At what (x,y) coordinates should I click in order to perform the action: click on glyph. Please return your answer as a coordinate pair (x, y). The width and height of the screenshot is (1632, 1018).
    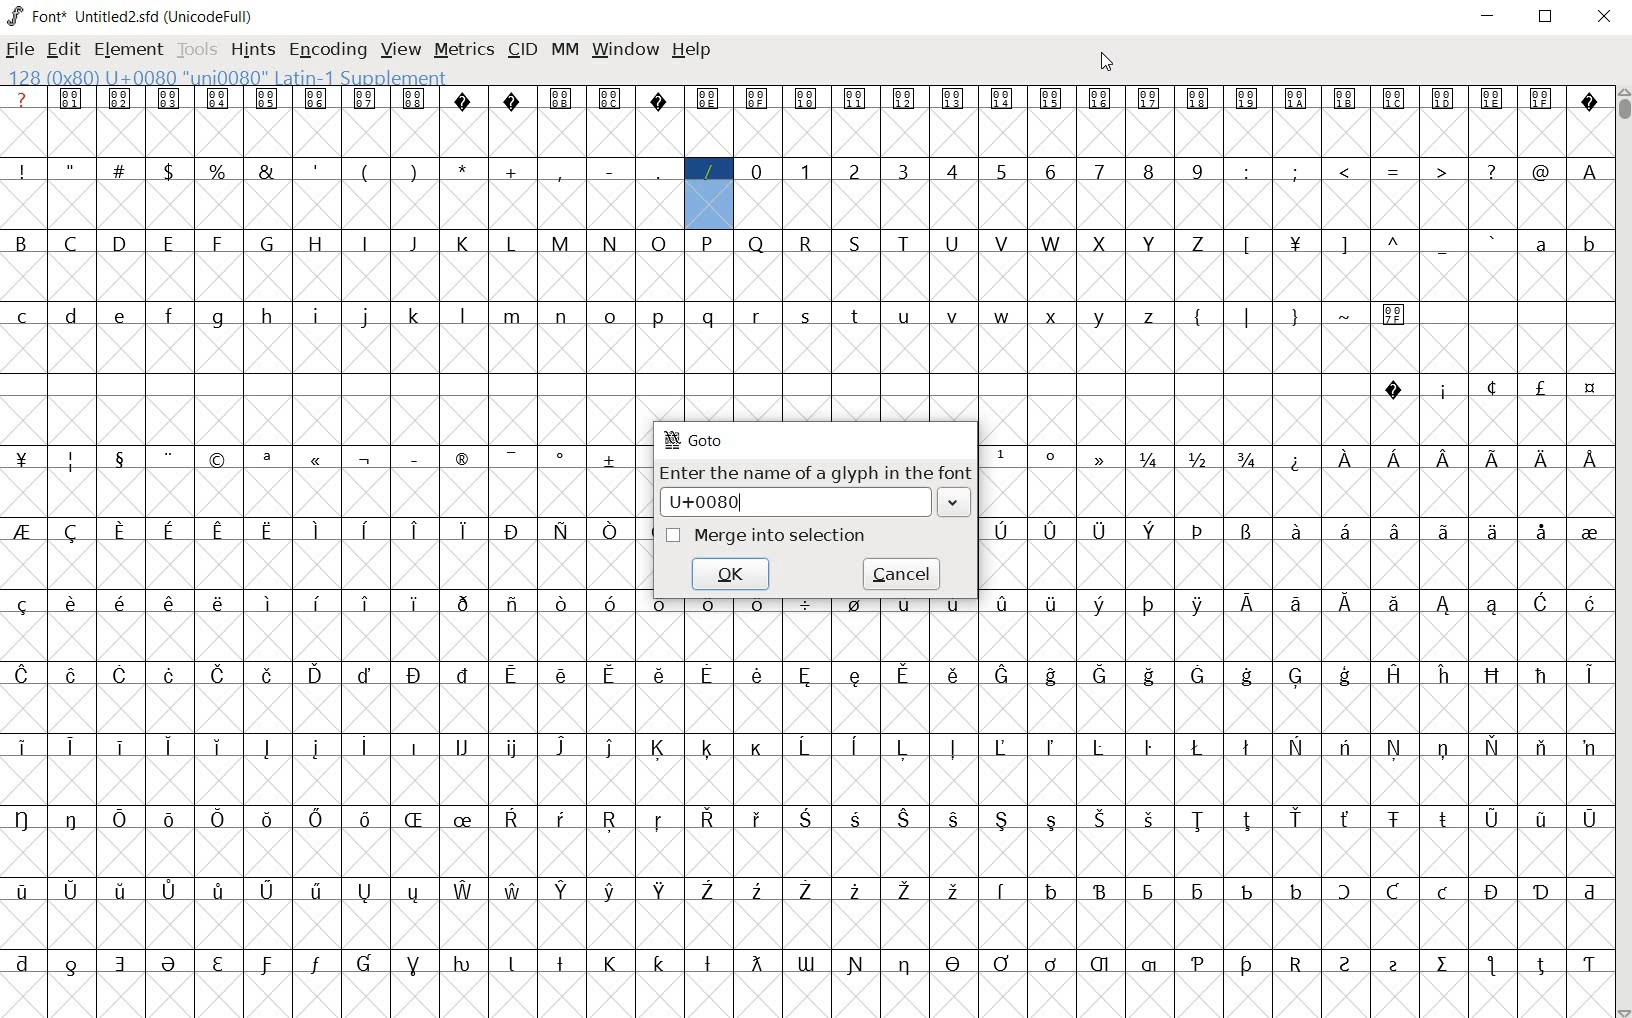
    Looking at the image, I should click on (22, 531).